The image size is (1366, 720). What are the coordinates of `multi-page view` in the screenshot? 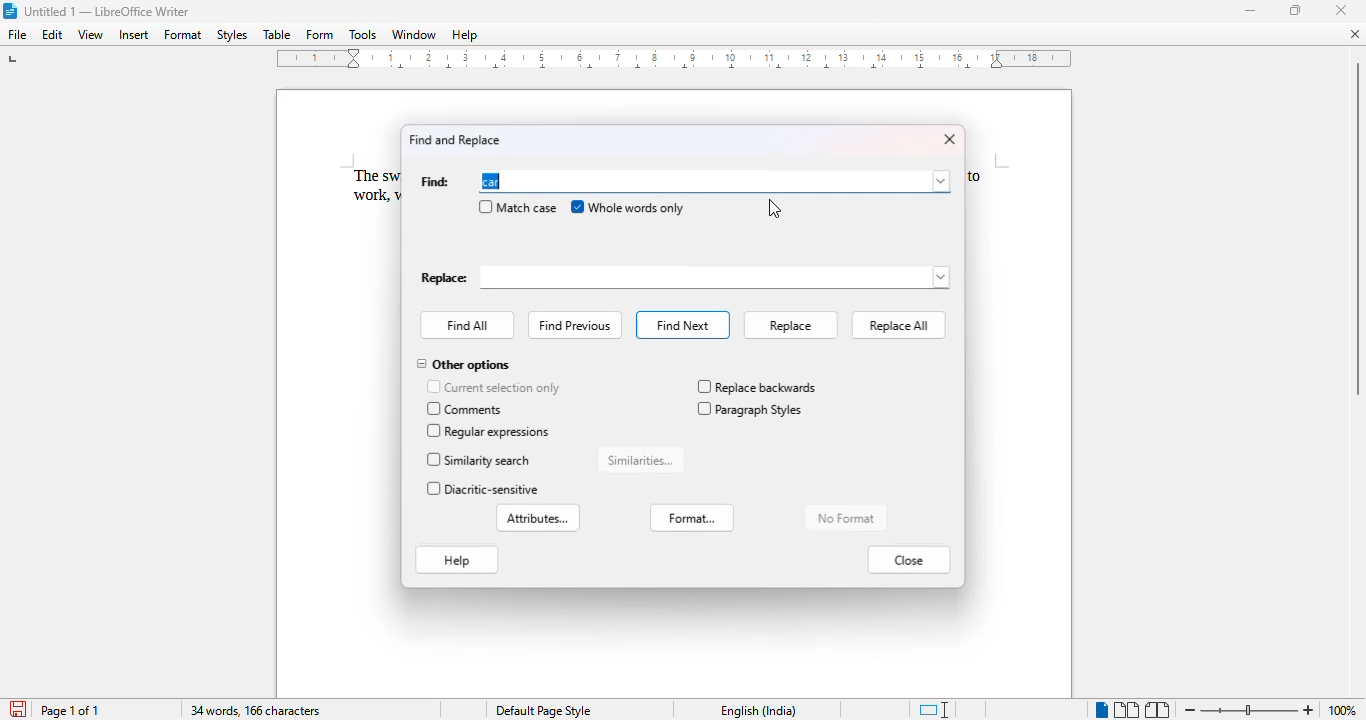 It's located at (1127, 710).